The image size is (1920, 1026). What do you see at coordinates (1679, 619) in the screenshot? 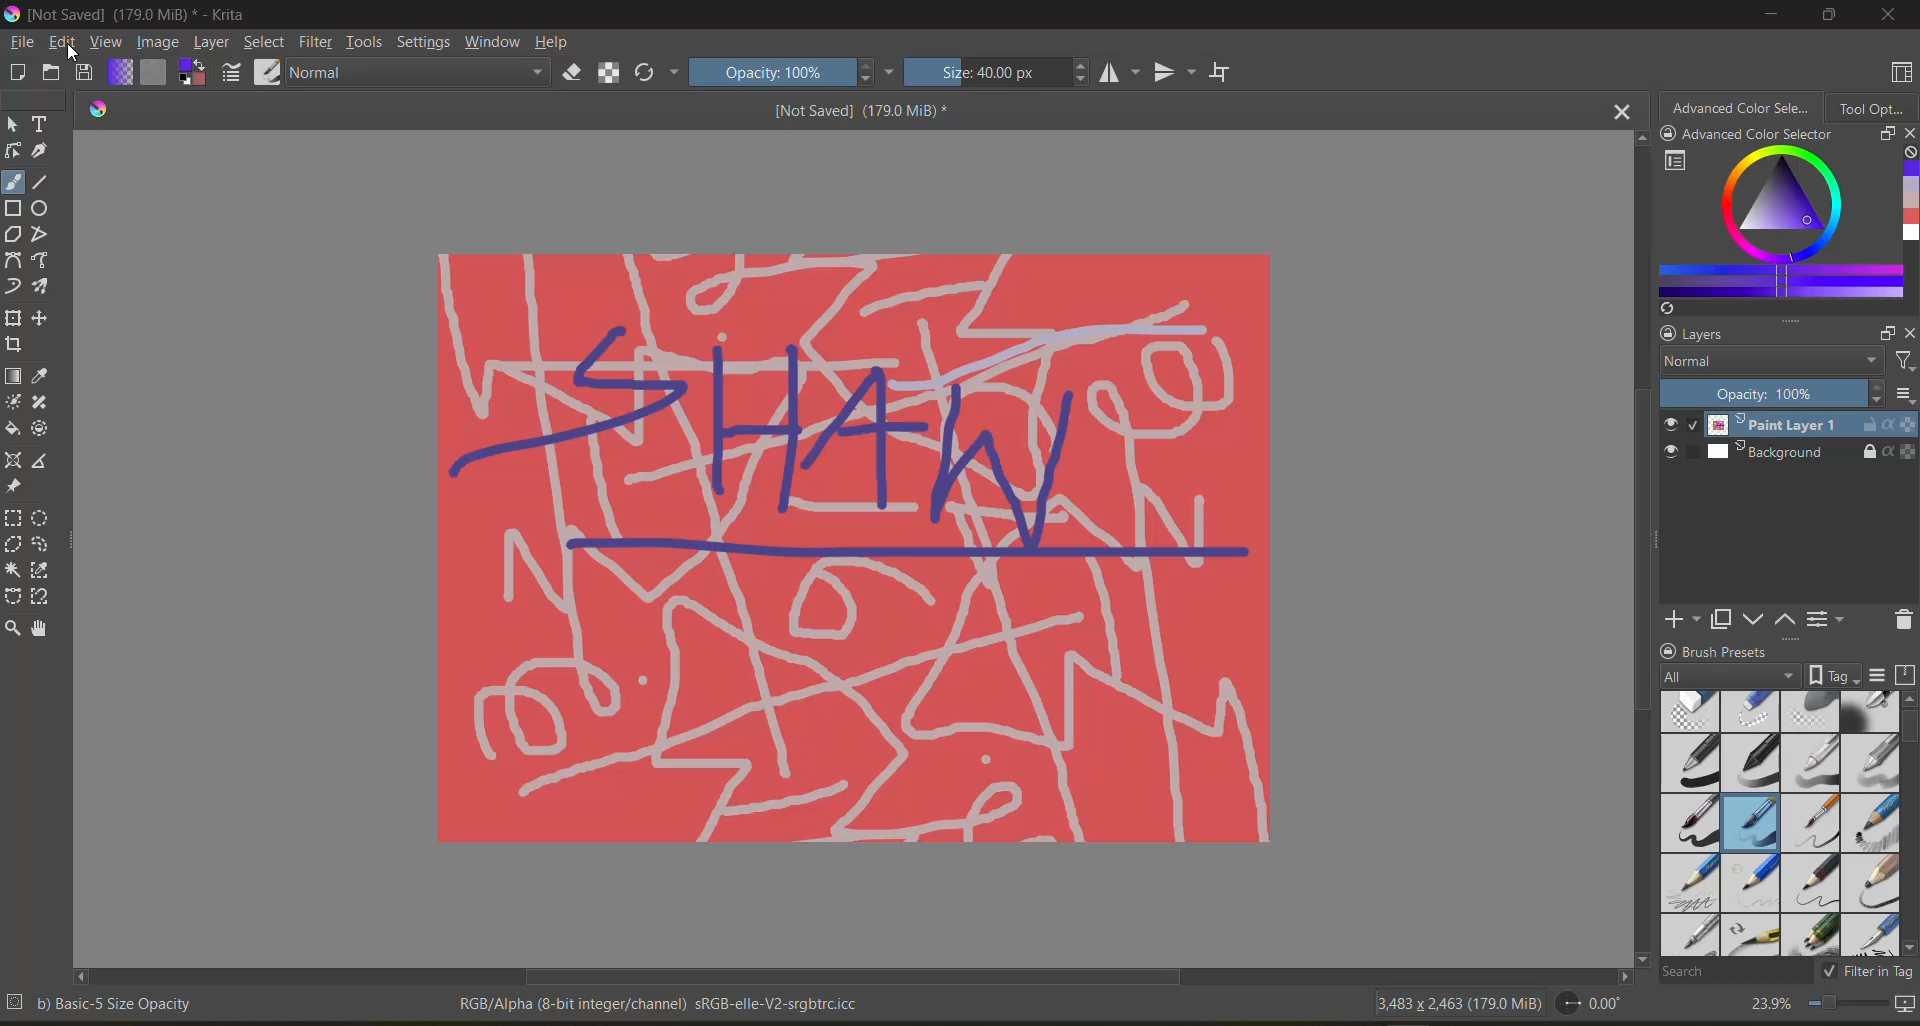
I see `add` at bounding box center [1679, 619].